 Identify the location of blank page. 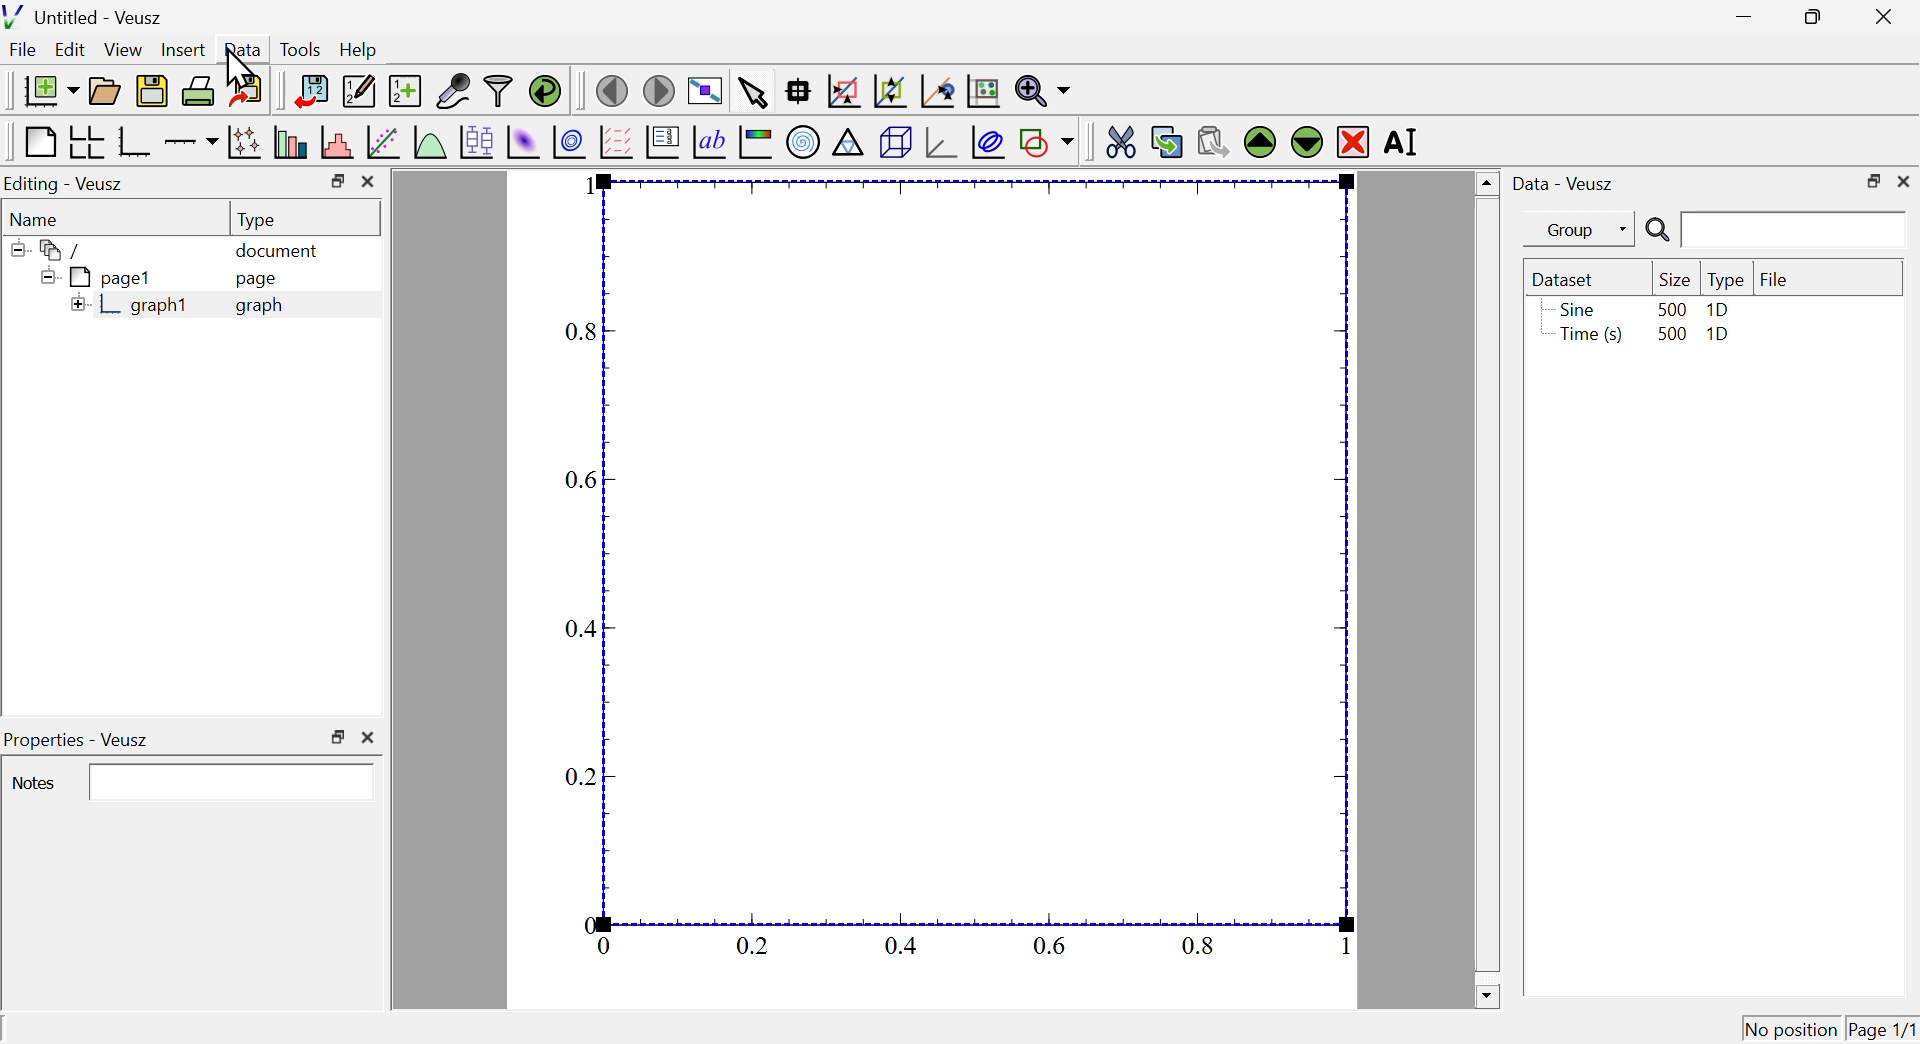
(38, 142).